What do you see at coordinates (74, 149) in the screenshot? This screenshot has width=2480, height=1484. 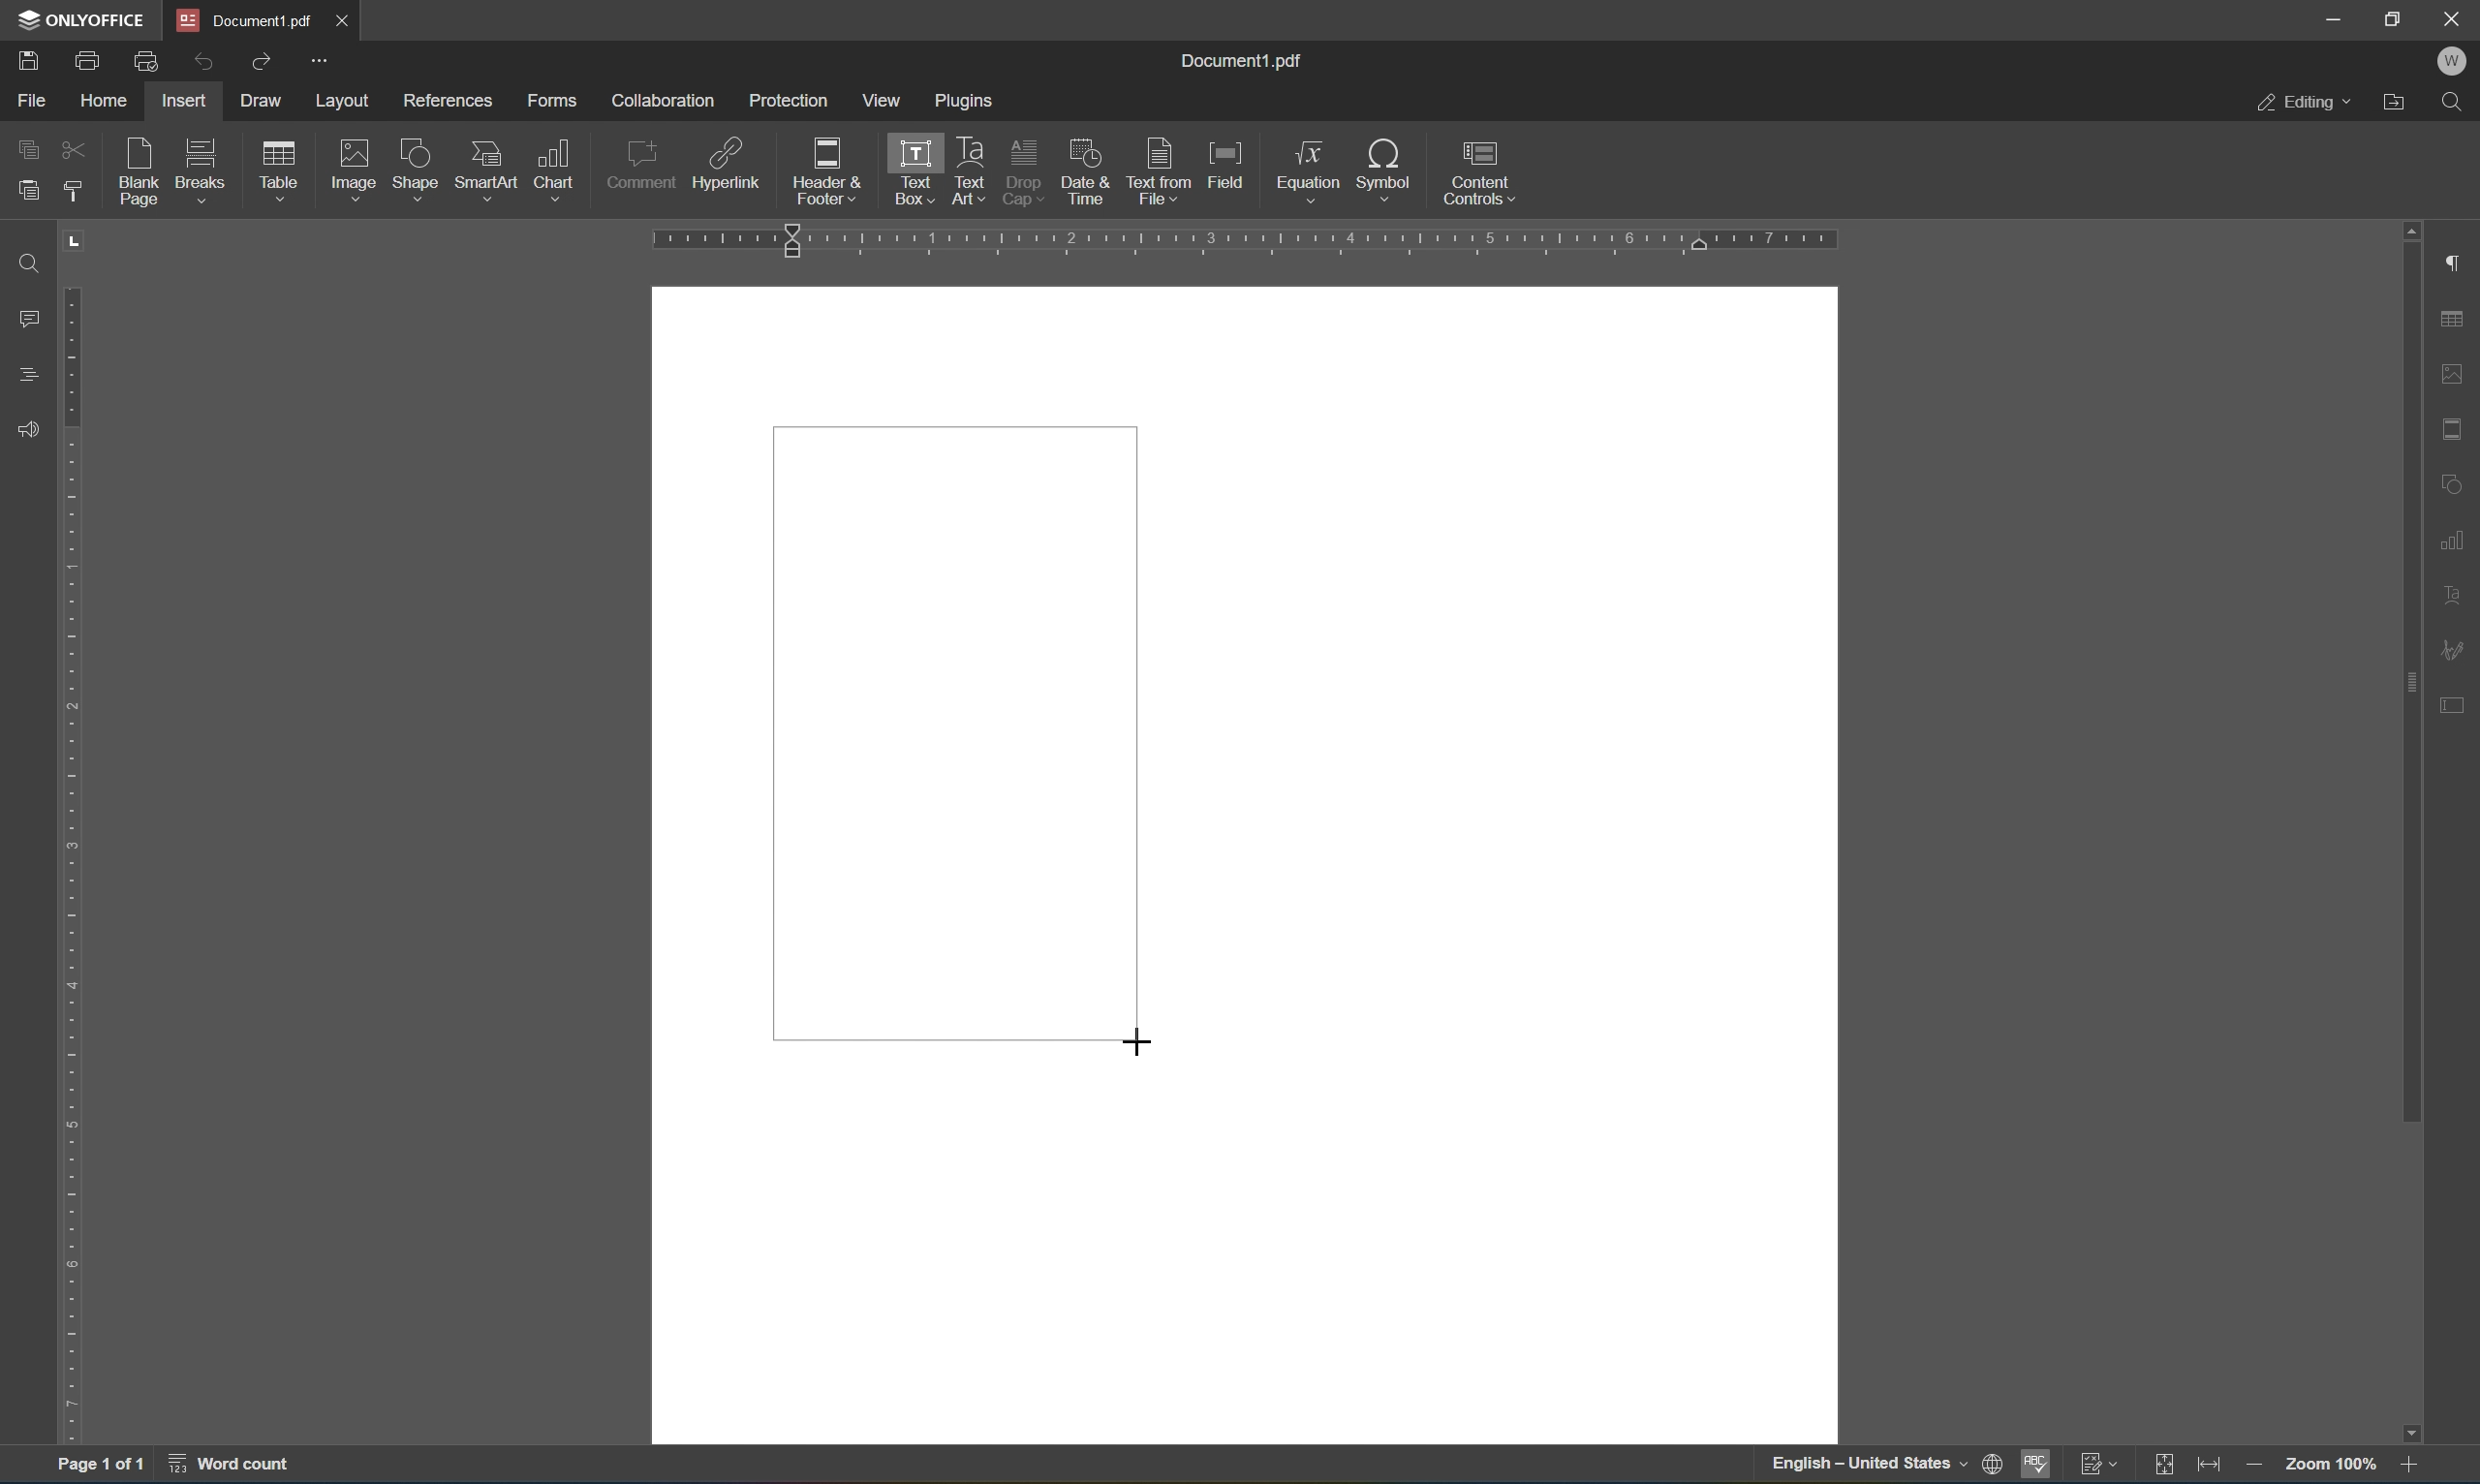 I see `cut` at bounding box center [74, 149].